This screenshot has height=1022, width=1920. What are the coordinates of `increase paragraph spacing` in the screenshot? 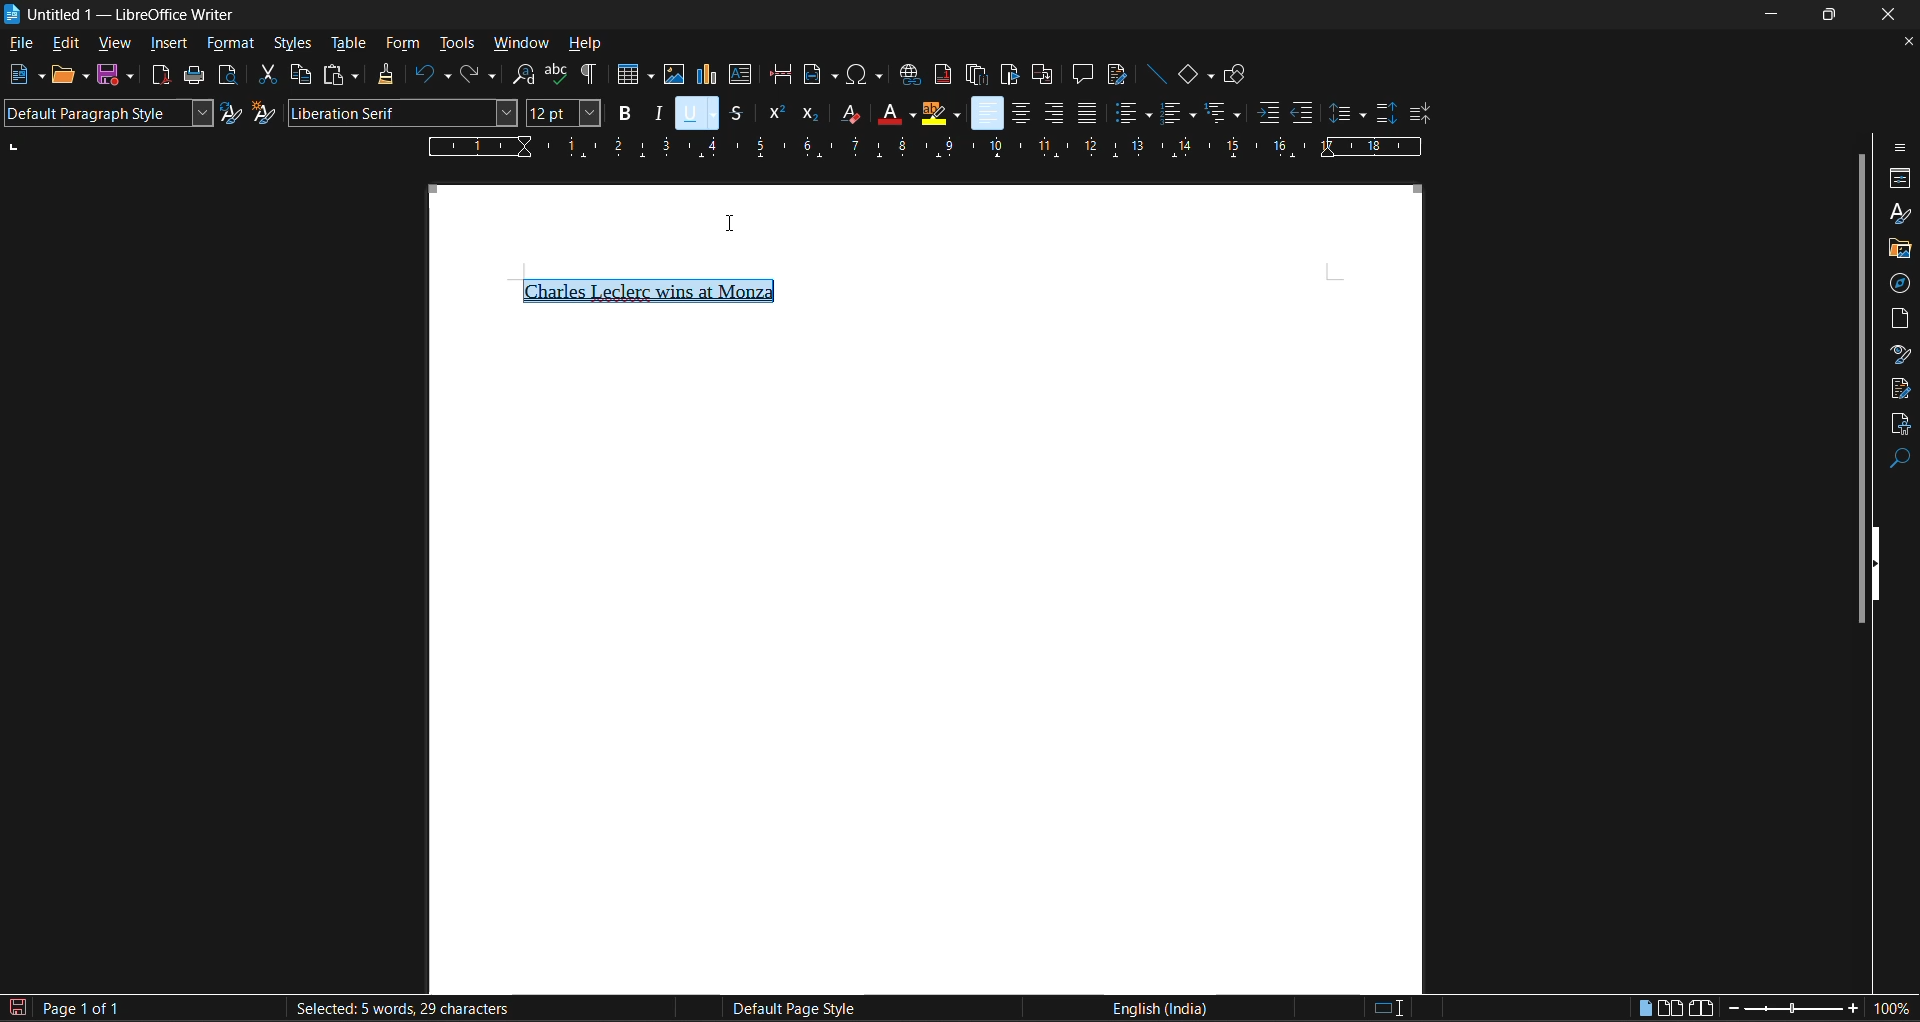 It's located at (1383, 114).